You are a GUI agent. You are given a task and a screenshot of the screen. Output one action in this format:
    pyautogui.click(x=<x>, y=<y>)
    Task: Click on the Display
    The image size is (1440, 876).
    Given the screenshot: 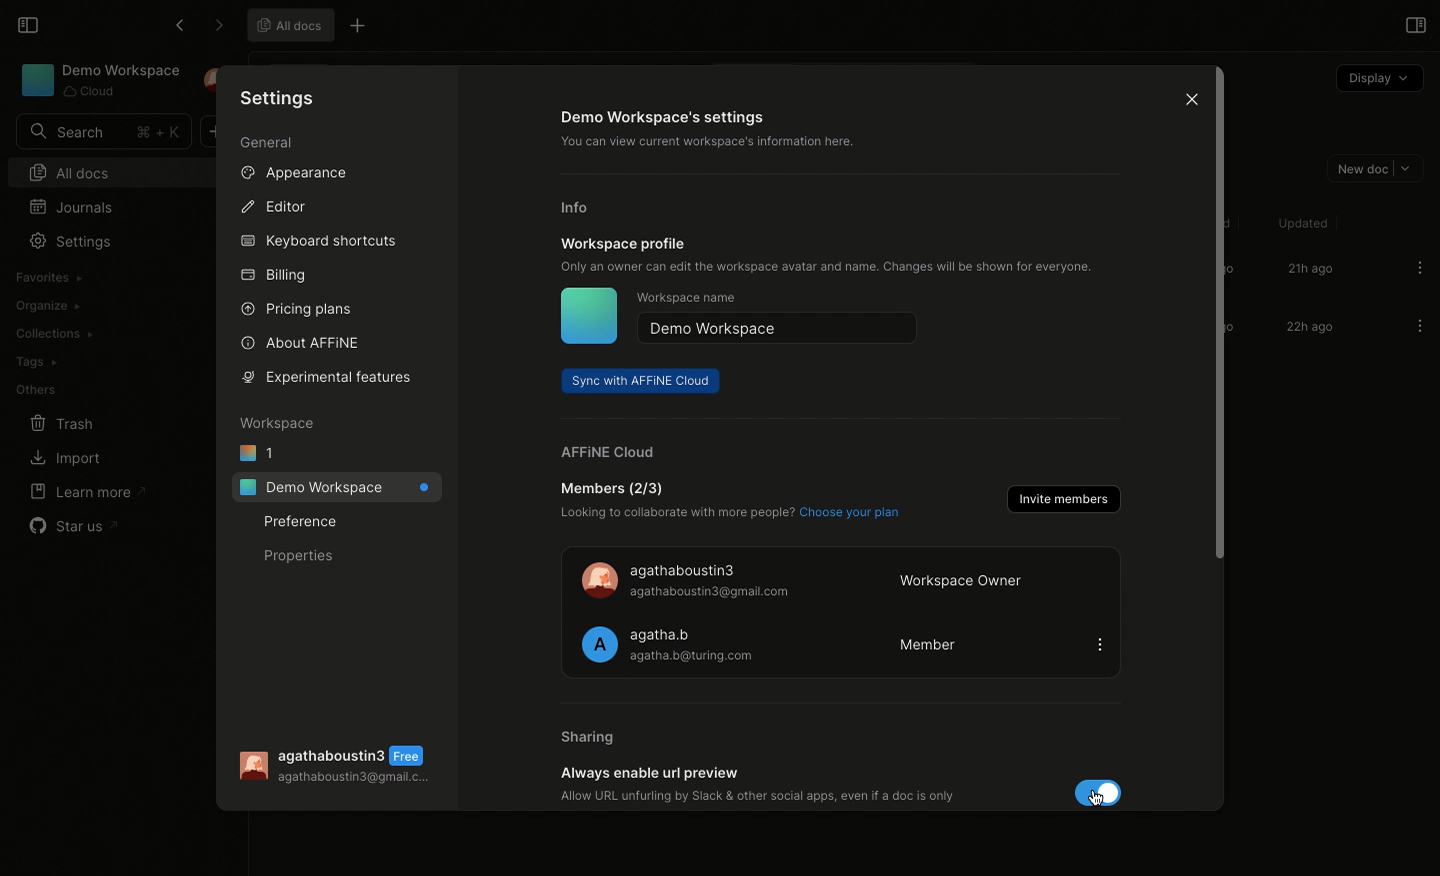 What is the action you would take?
    pyautogui.click(x=1378, y=79)
    